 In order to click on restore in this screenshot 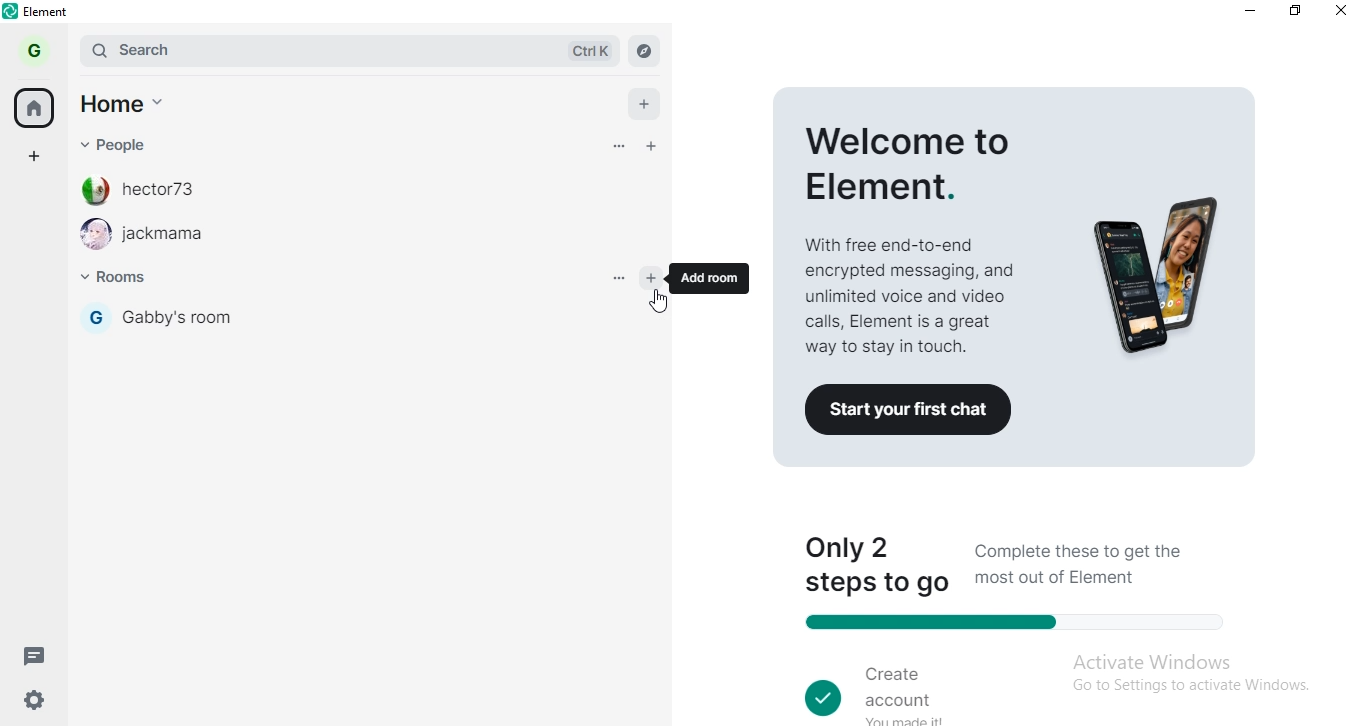, I will do `click(1296, 11)`.